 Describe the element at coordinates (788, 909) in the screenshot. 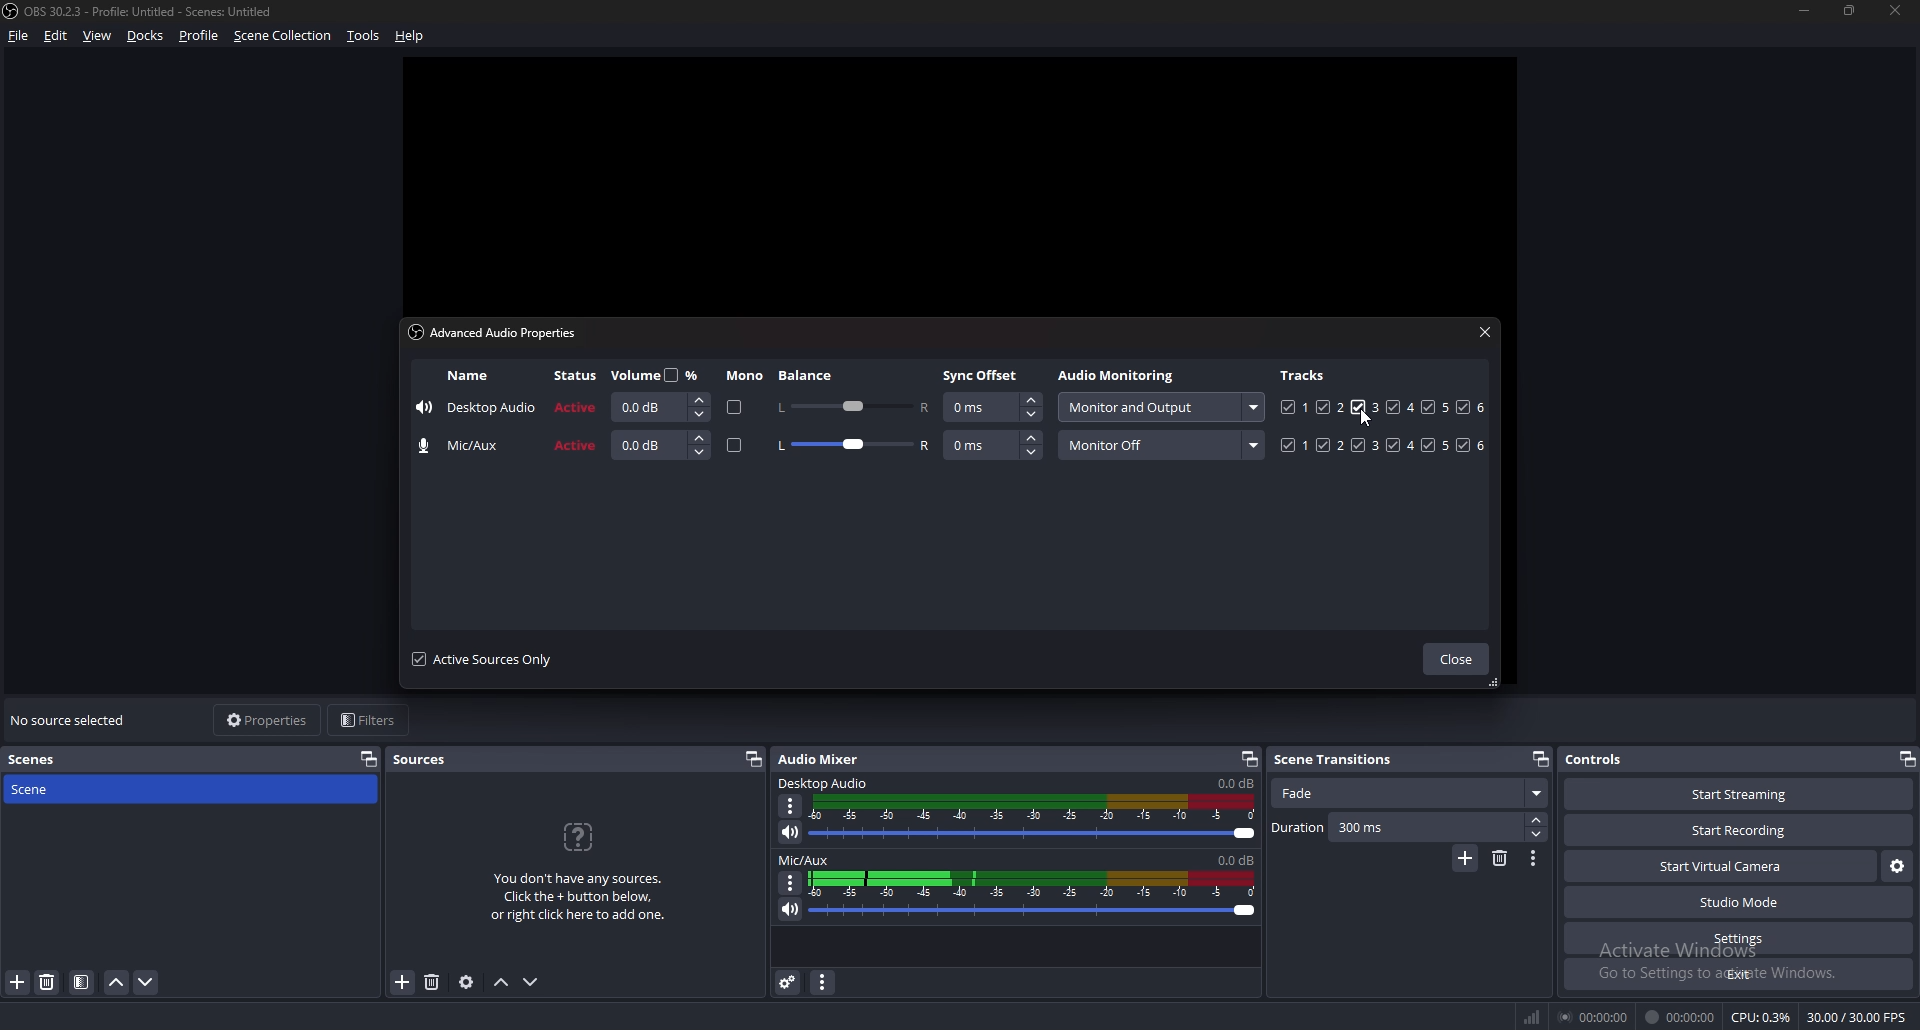

I see `mute` at that location.